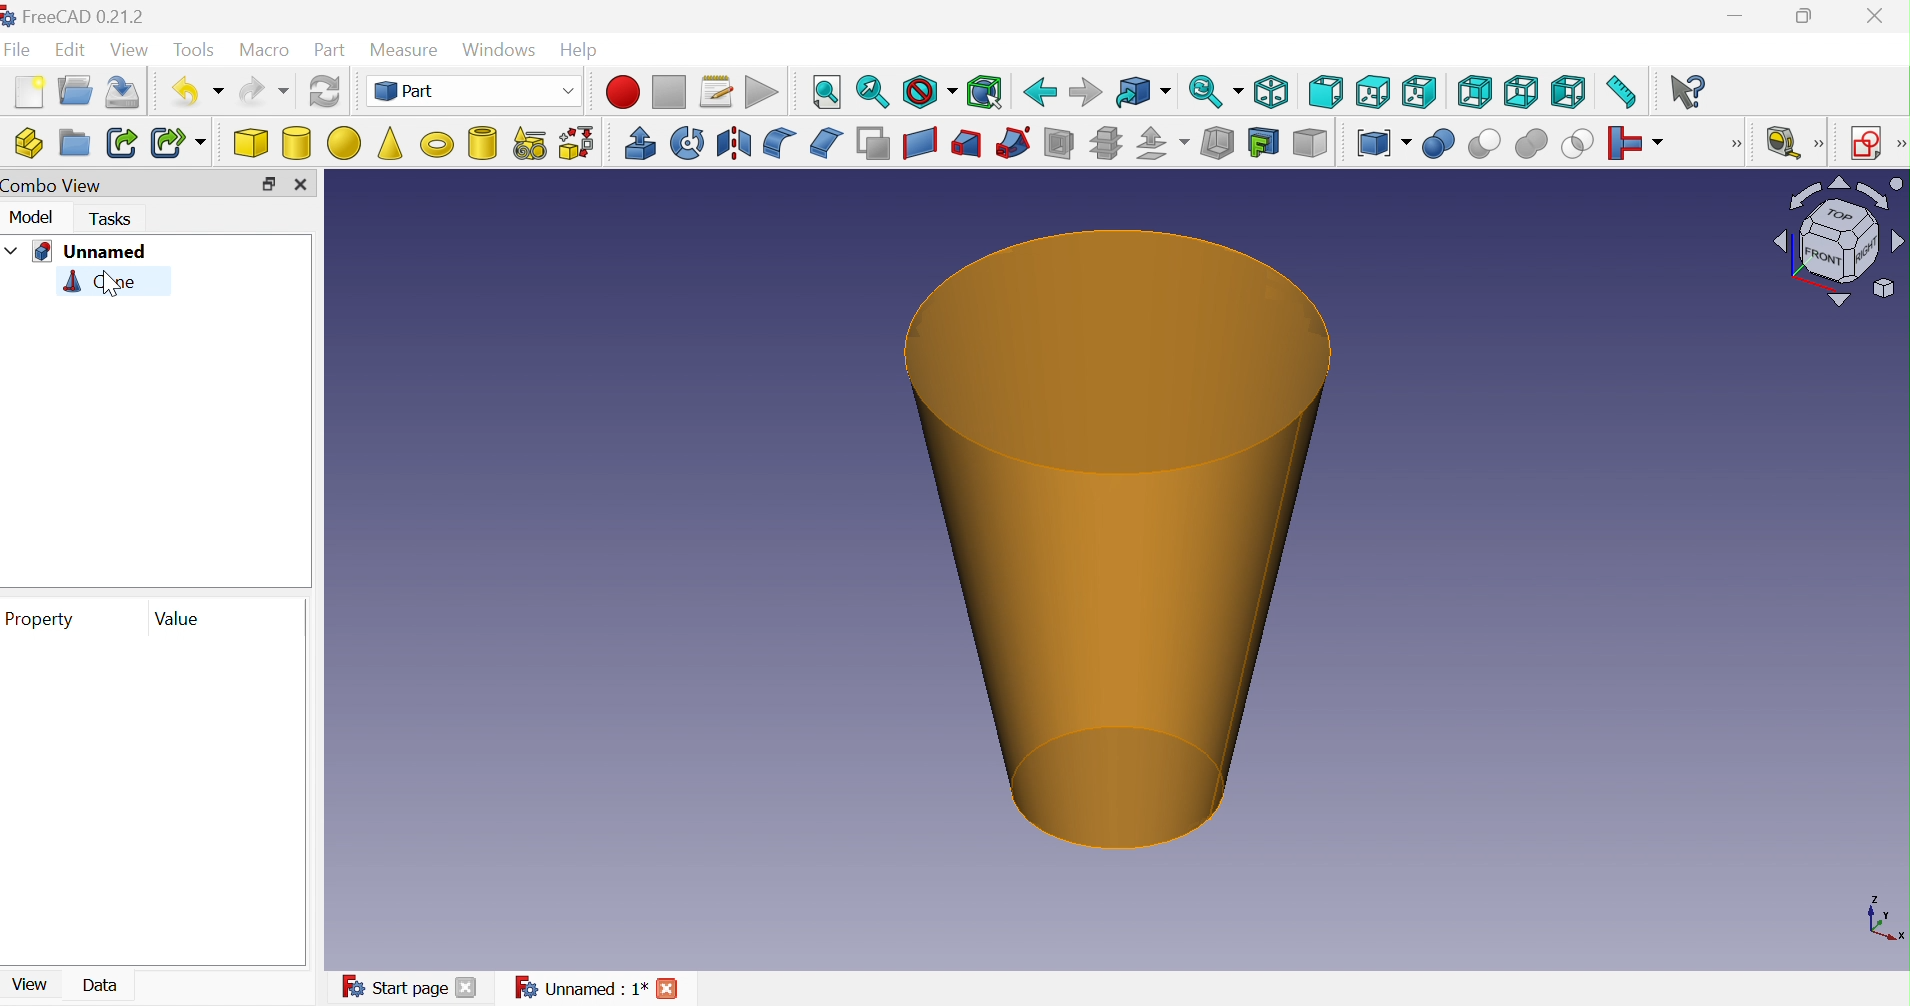 This screenshot has width=1910, height=1006. Describe the element at coordinates (1159, 145) in the screenshot. I see `Offset:` at that location.